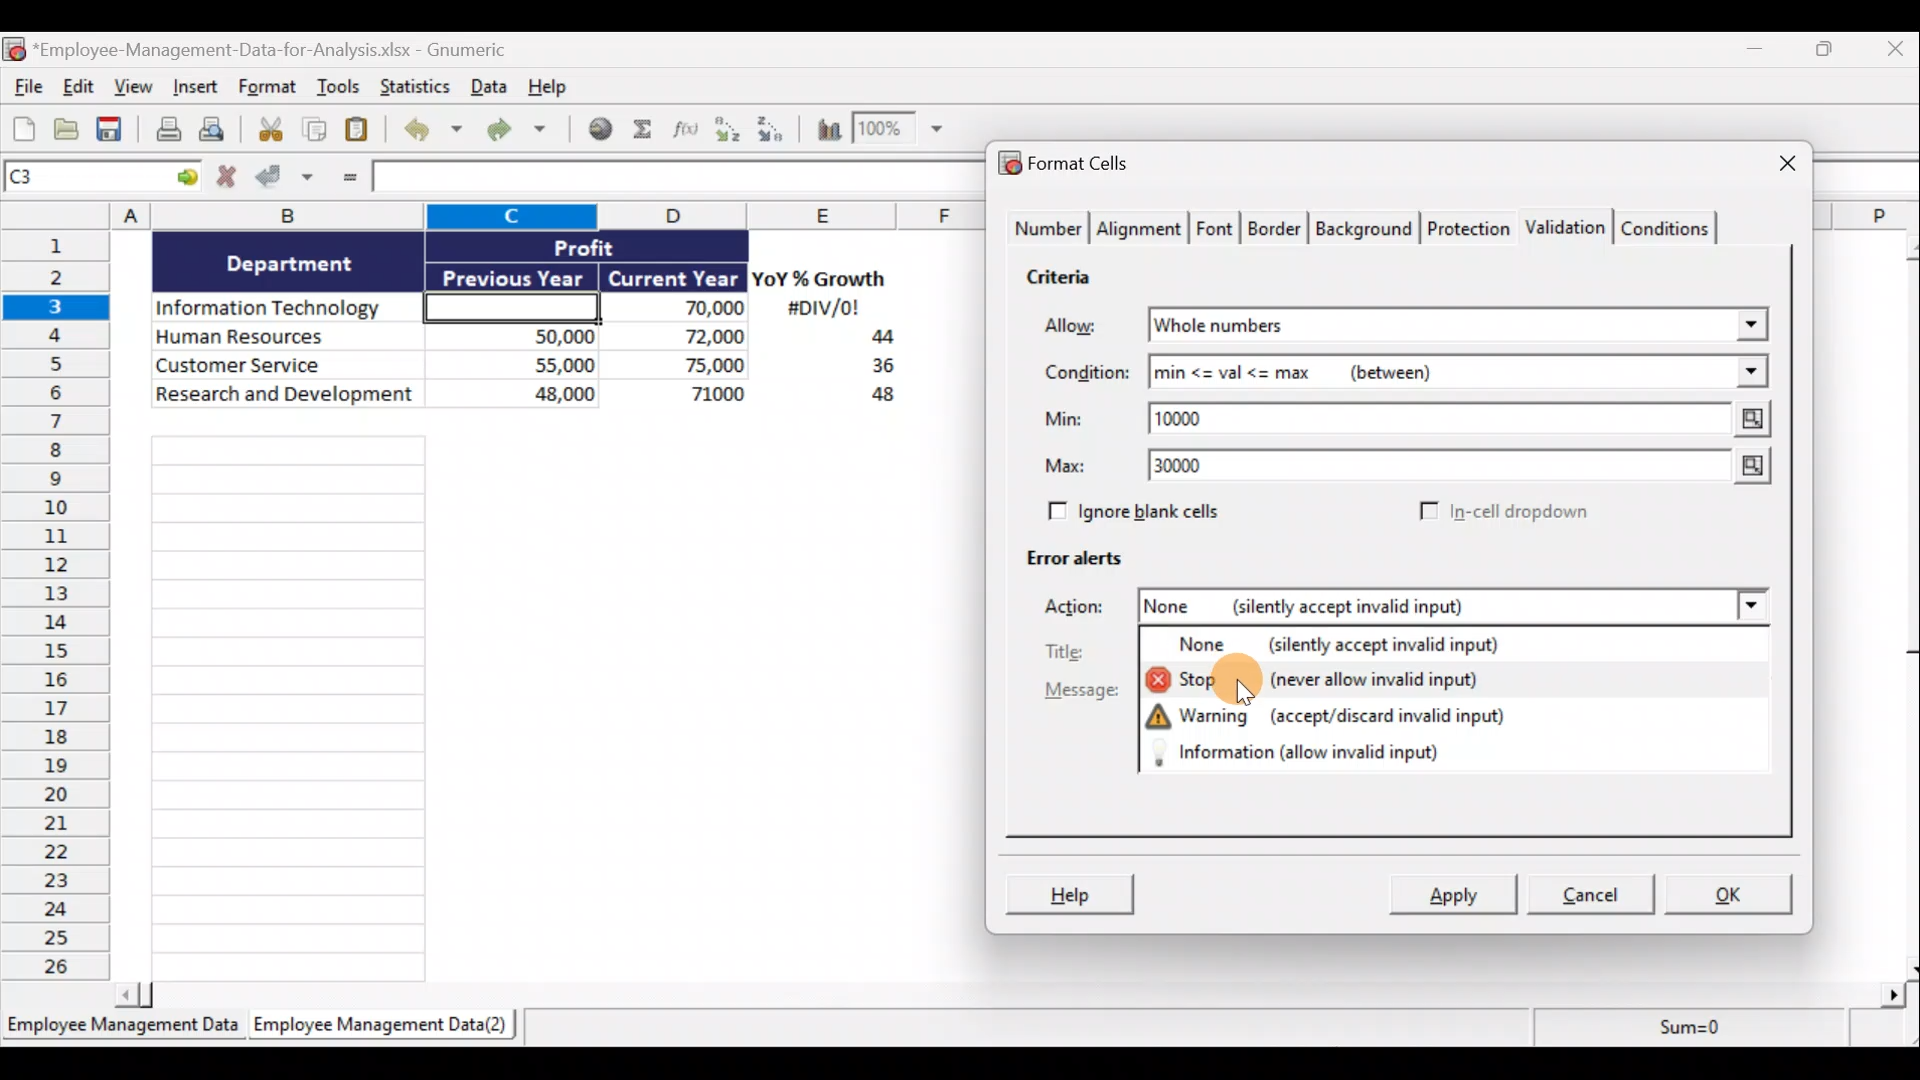 The width and height of the screenshot is (1920, 1080). Describe the element at coordinates (288, 309) in the screenshot. I see `Information Technology` at that location.